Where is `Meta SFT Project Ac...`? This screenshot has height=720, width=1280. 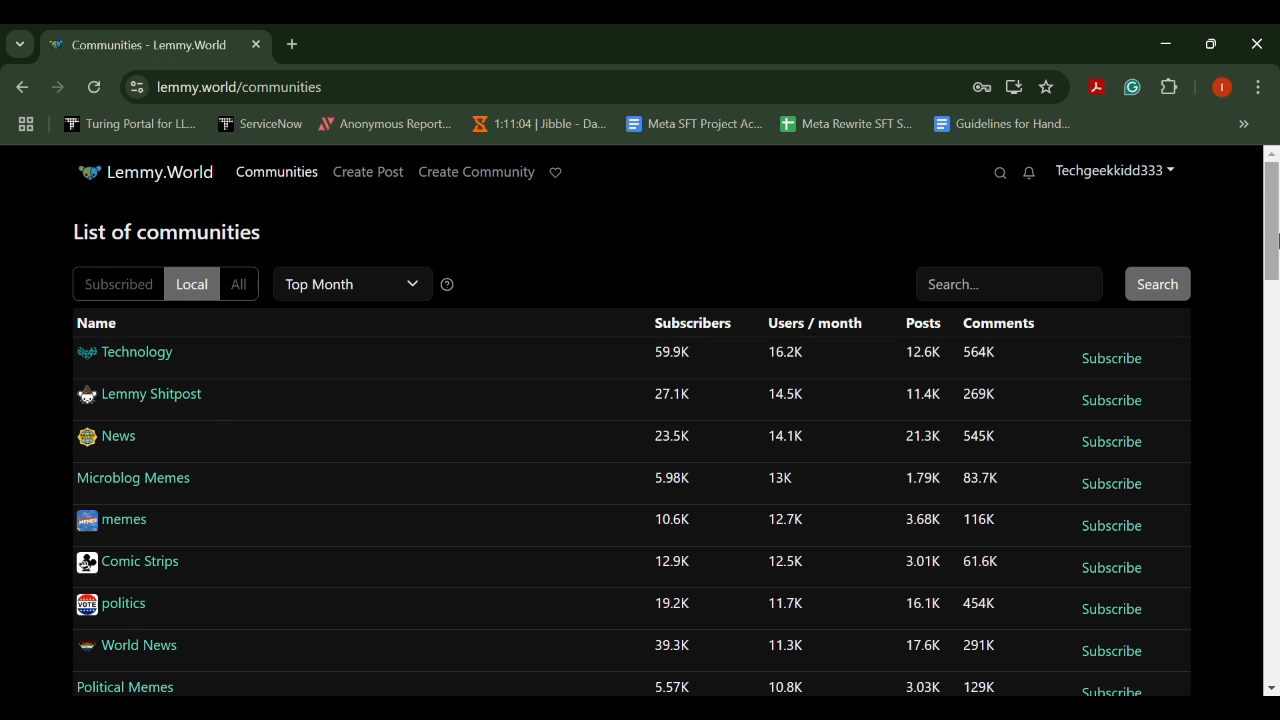 Meta SFT Project Ac... is located at coordinates (693, 125).